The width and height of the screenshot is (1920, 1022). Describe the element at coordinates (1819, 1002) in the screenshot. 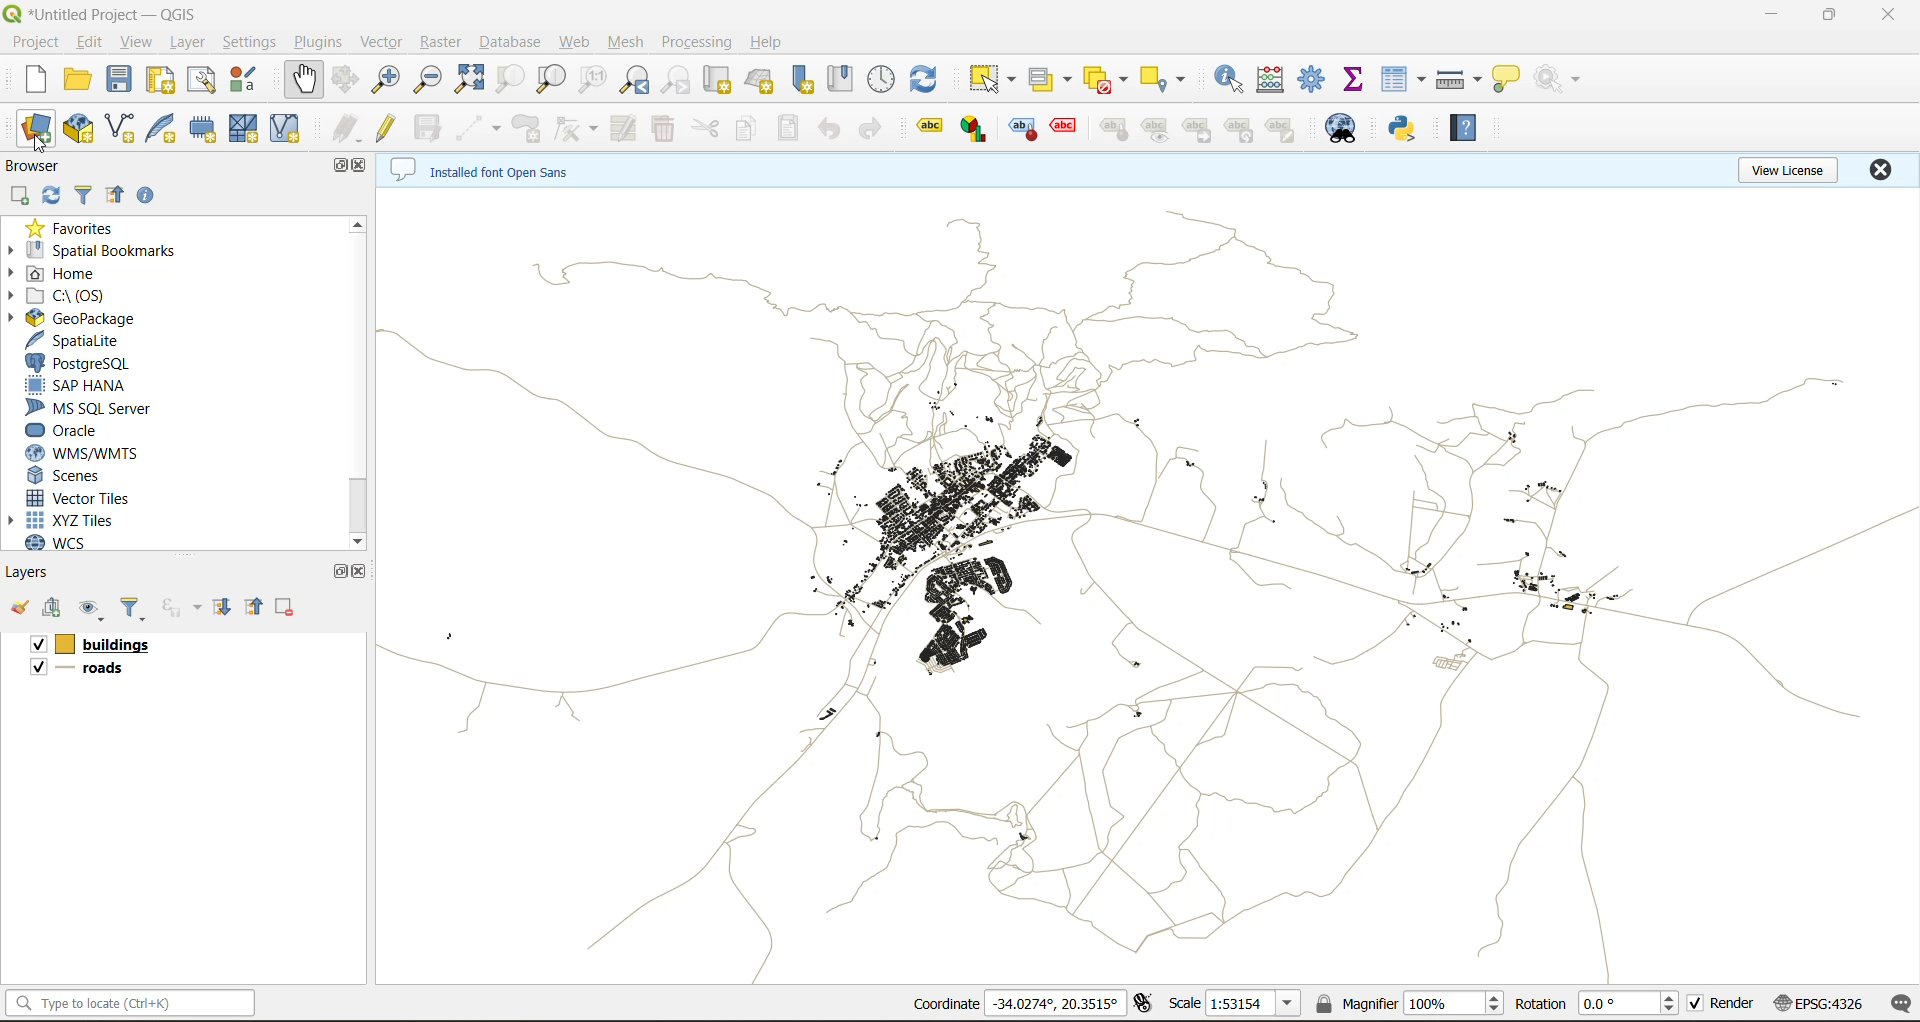

I see `crs` at that location.